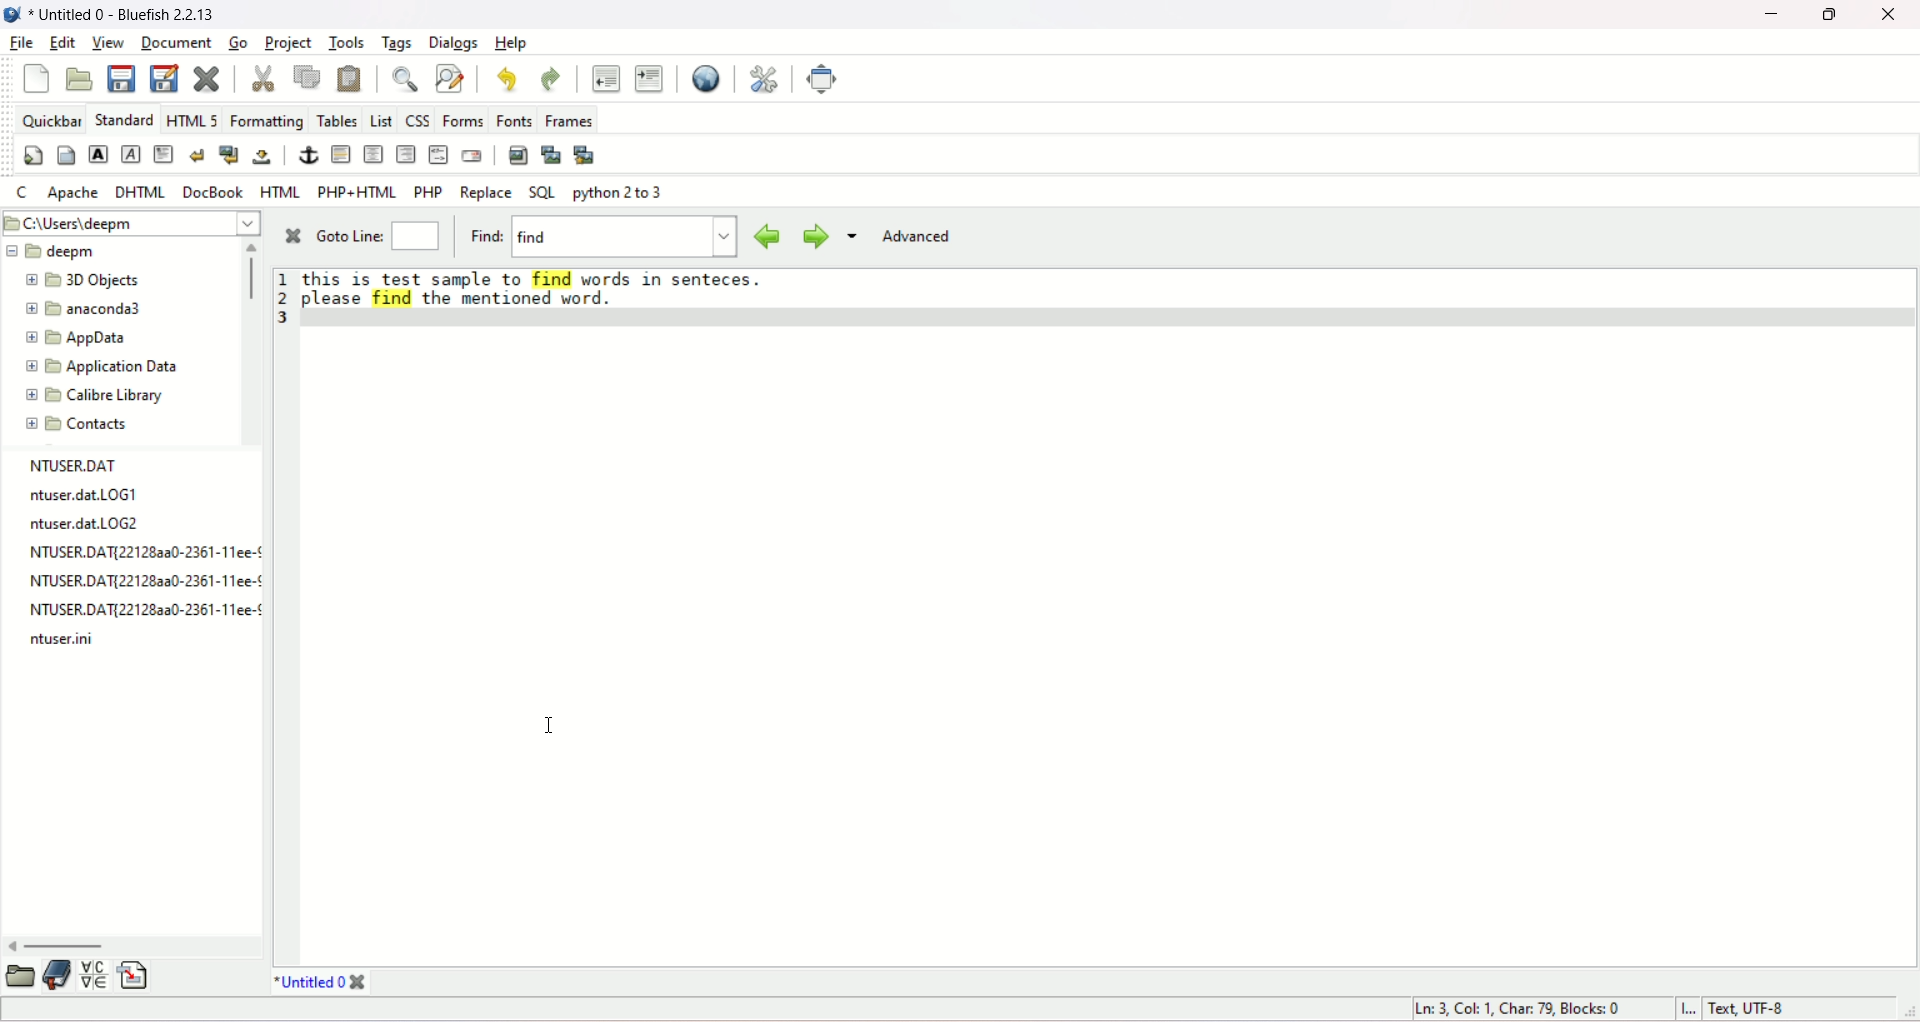  Describe the element at coordinates (141, 554) in the screenshot. I see `text` at that location.